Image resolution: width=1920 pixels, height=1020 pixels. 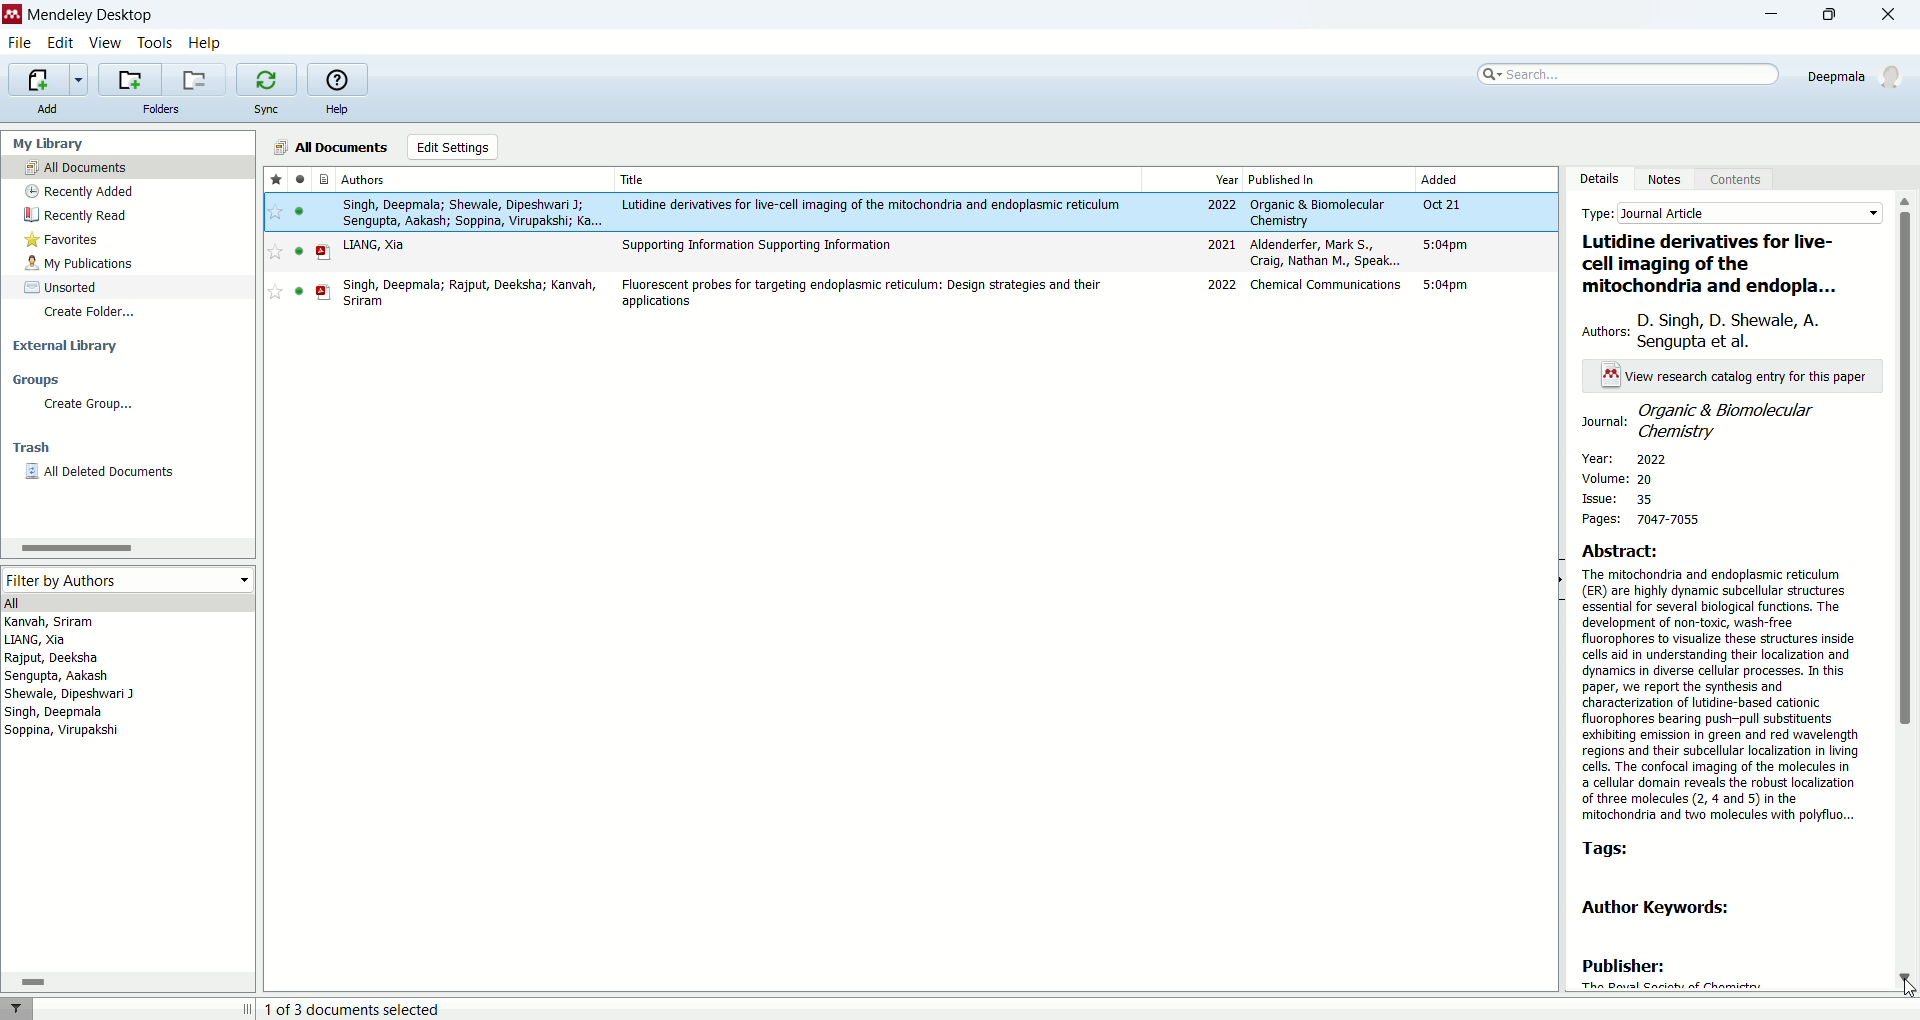 I want to click on LIANG, Xia, so click(x=374, y=245).